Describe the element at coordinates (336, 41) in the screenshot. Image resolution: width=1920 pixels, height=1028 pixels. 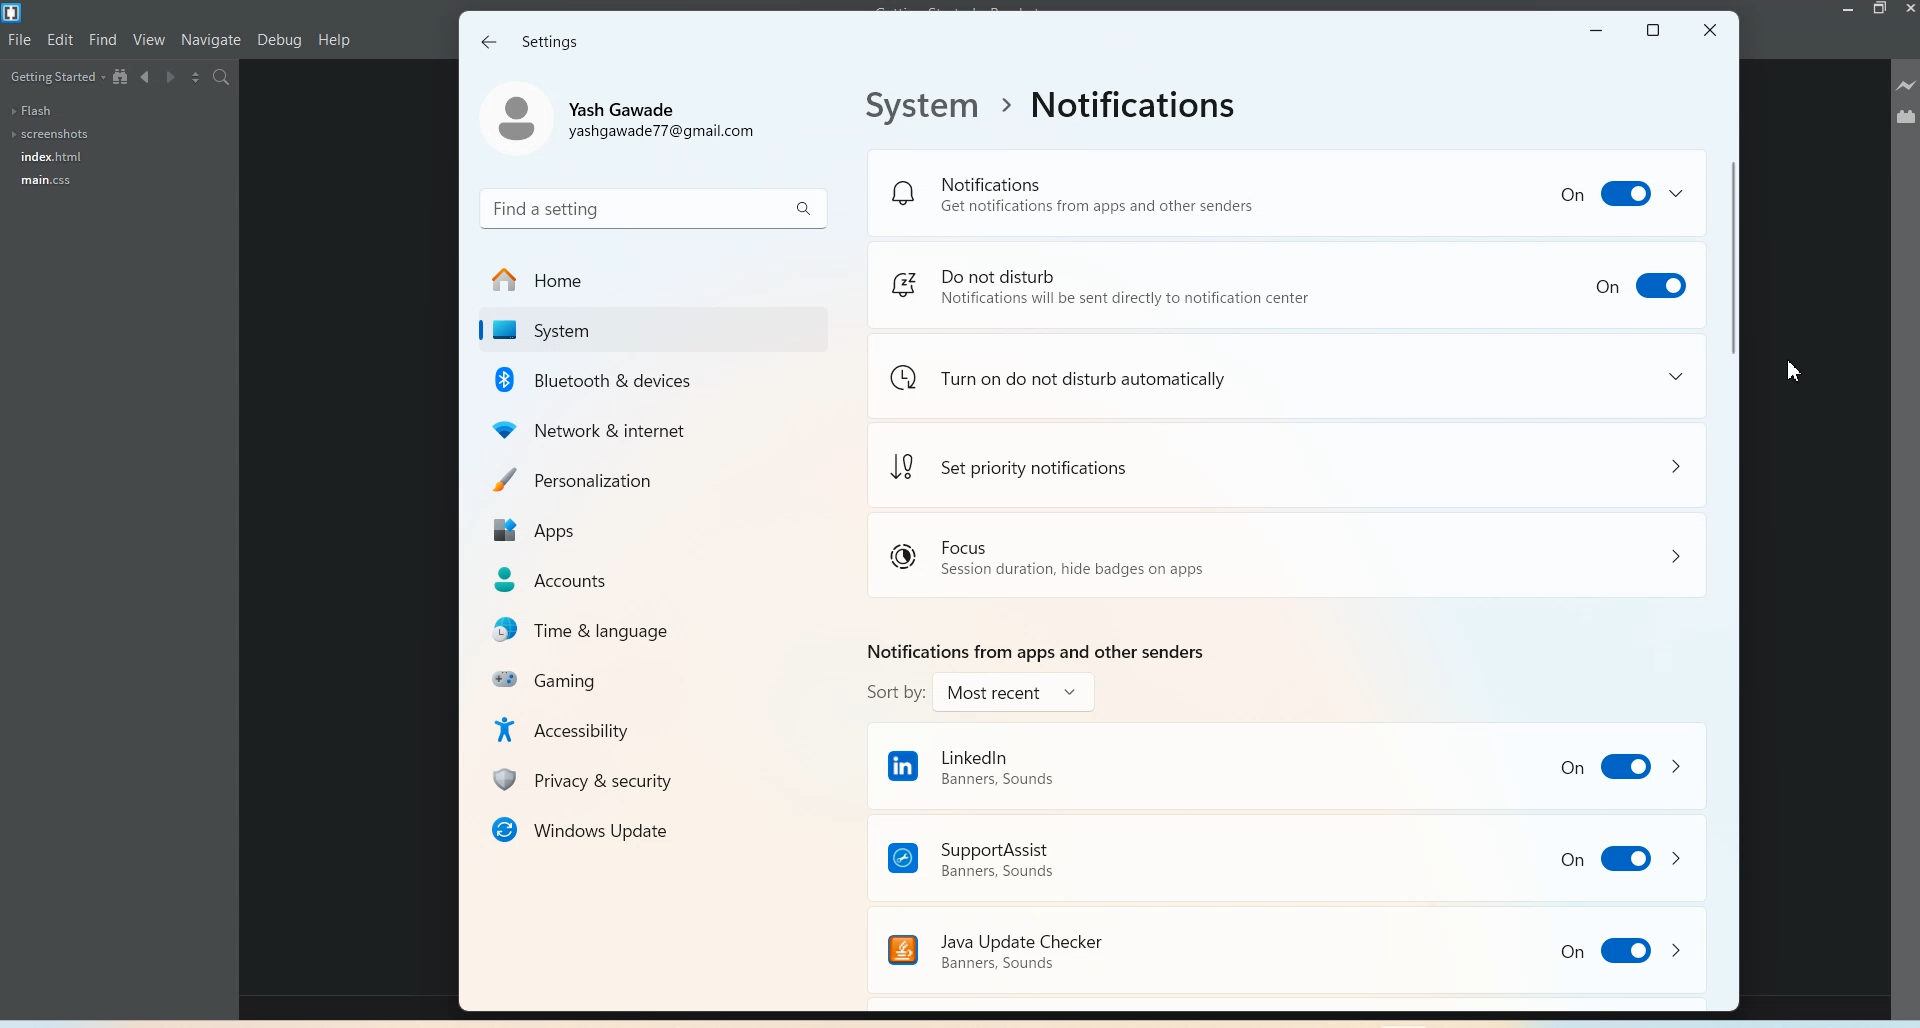
I see `Help` at that location.